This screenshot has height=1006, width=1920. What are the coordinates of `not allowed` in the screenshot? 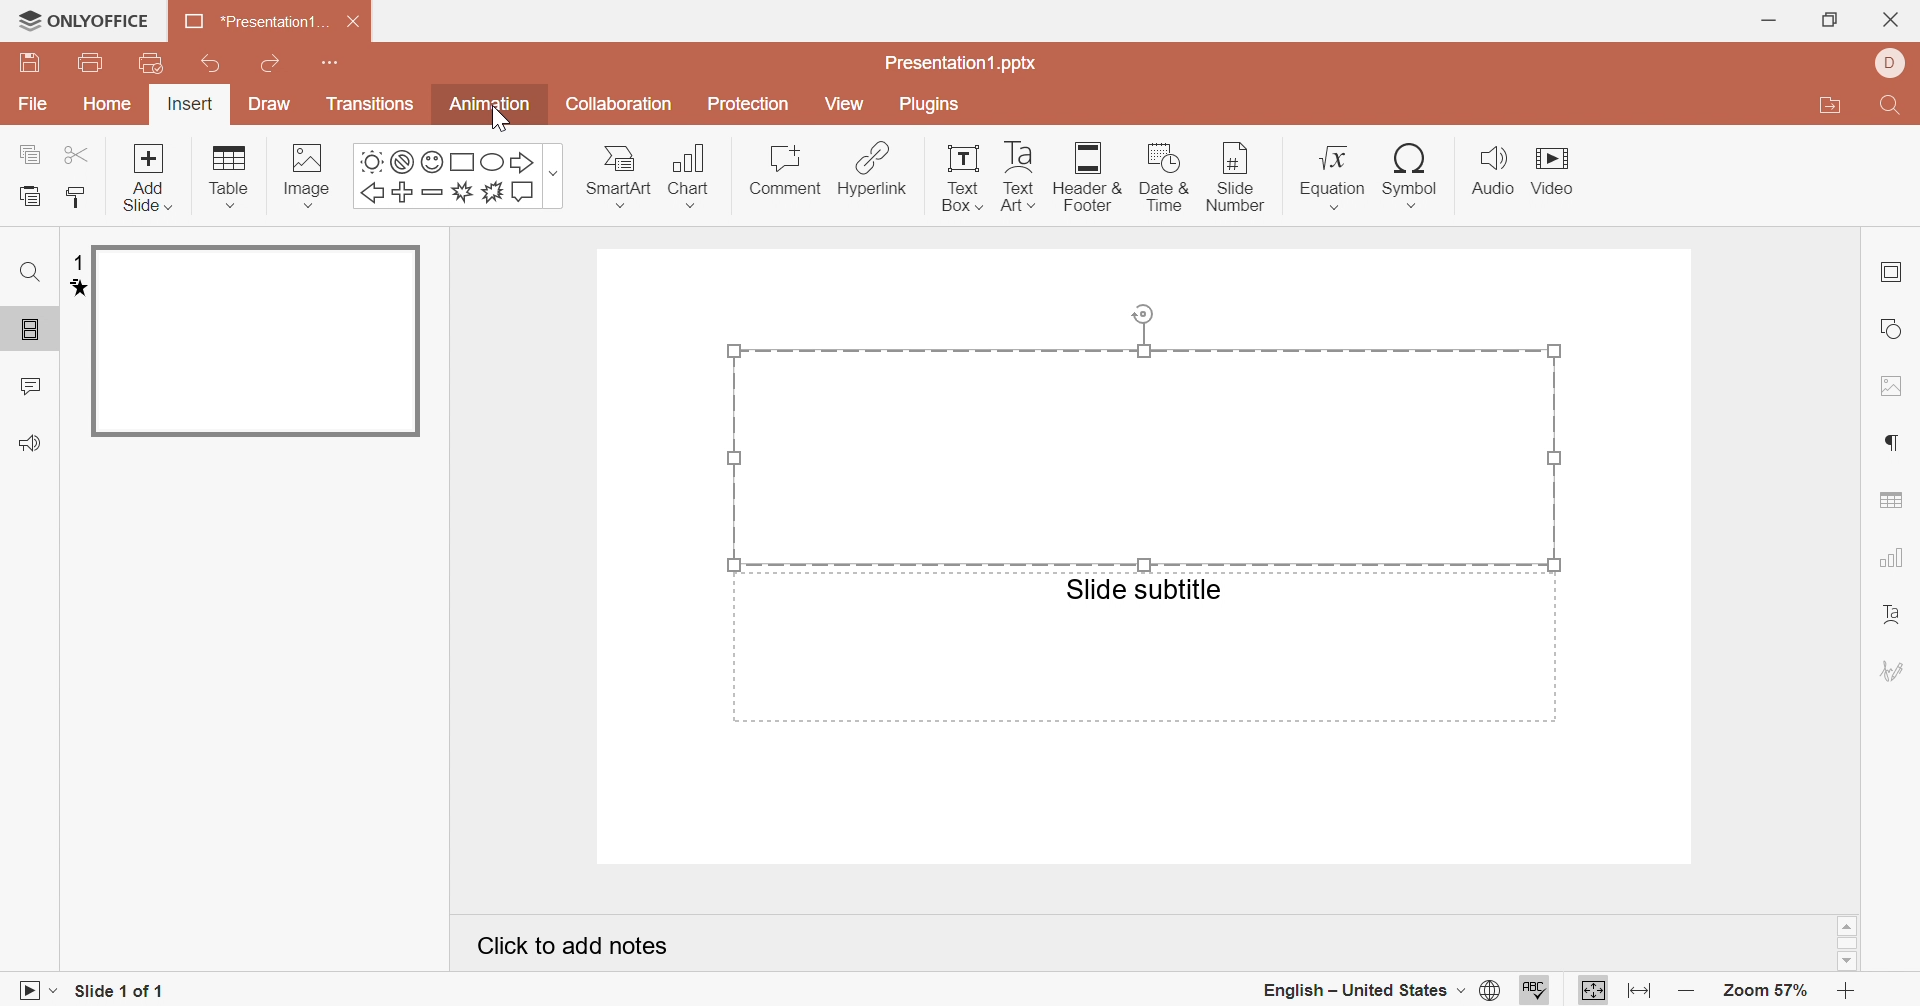 It's located at (401, 160).